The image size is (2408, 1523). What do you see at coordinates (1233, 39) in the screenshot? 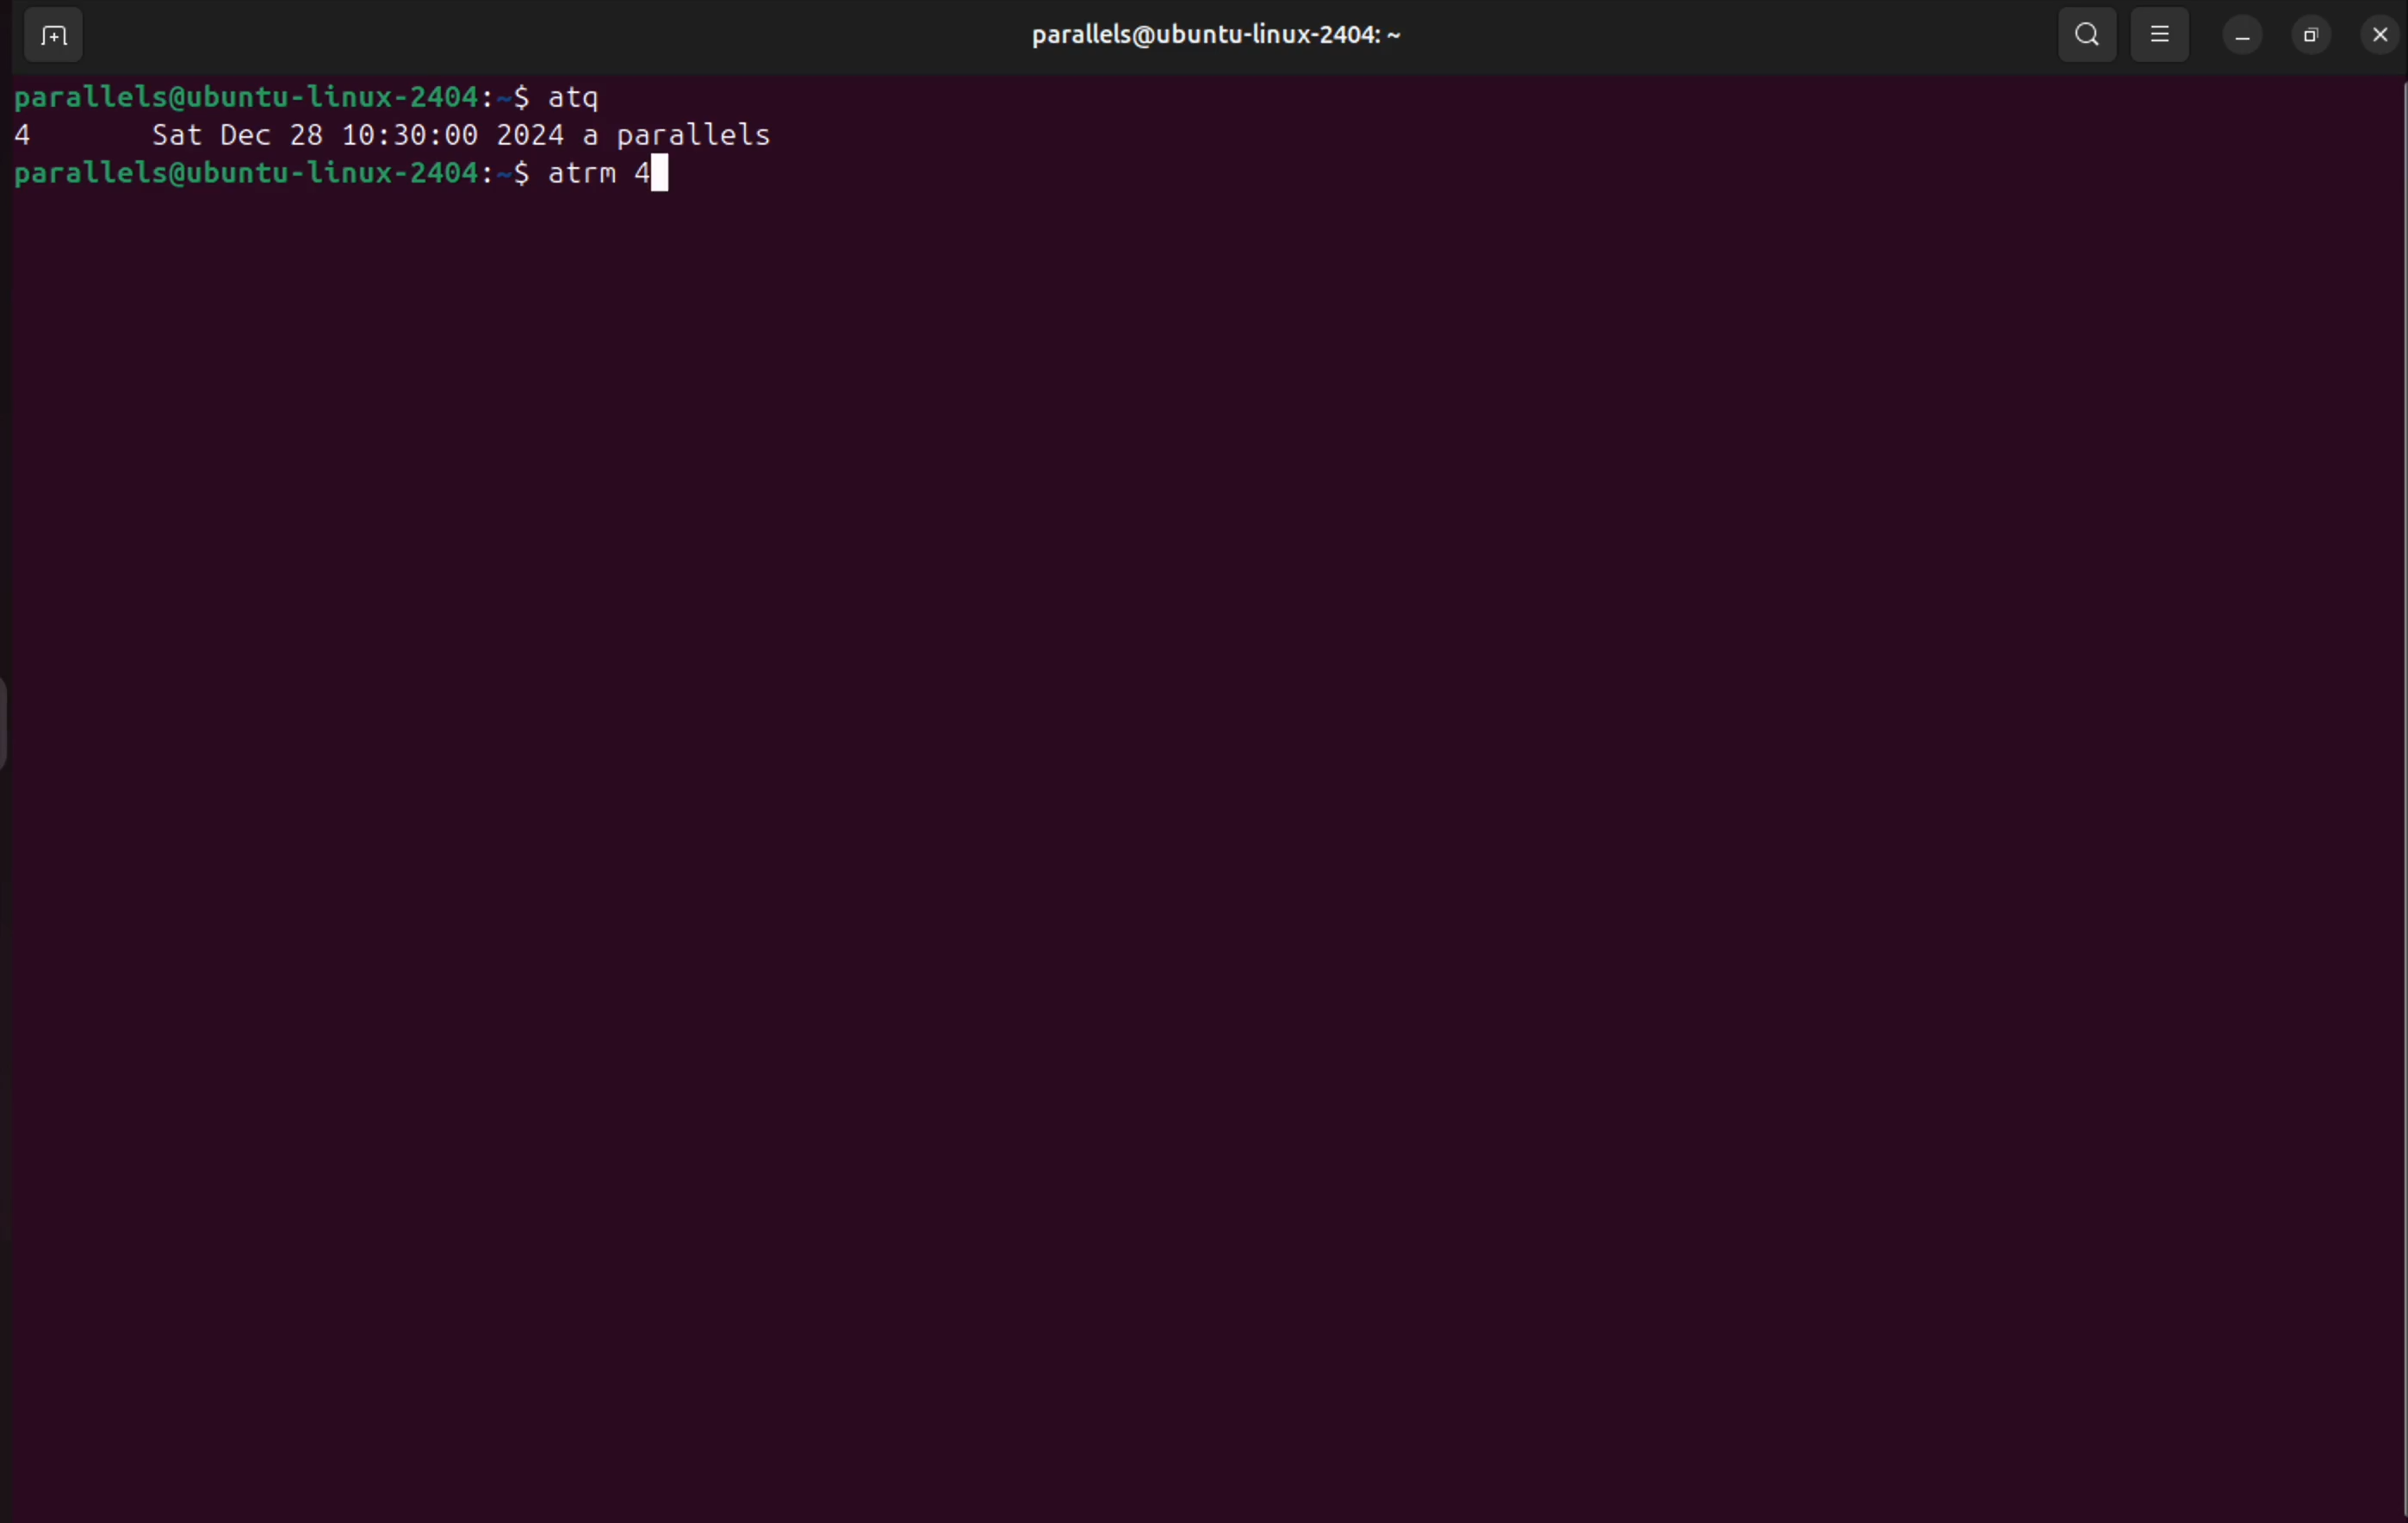
I see `parallels@ uer name` at bounding box center [1233, 39].